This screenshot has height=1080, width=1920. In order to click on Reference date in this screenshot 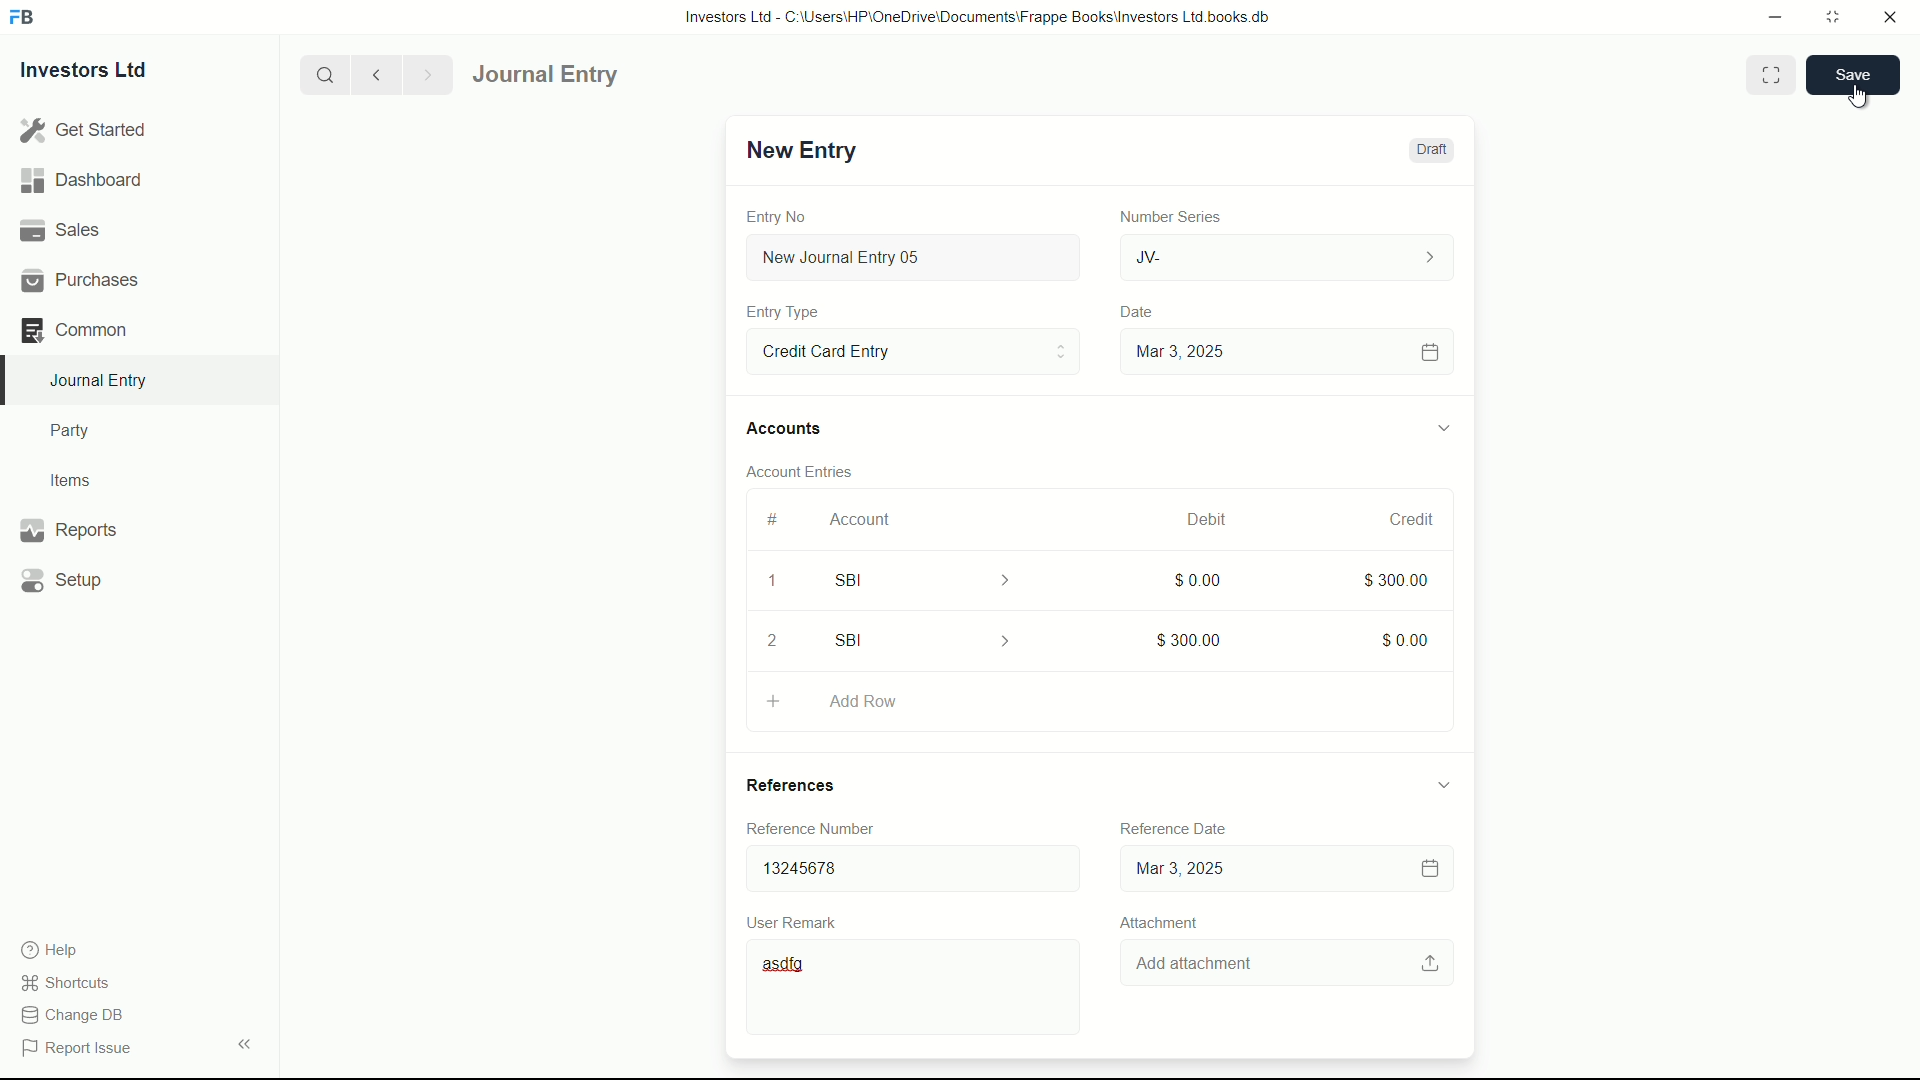, I will do `click(1170, 825)`.